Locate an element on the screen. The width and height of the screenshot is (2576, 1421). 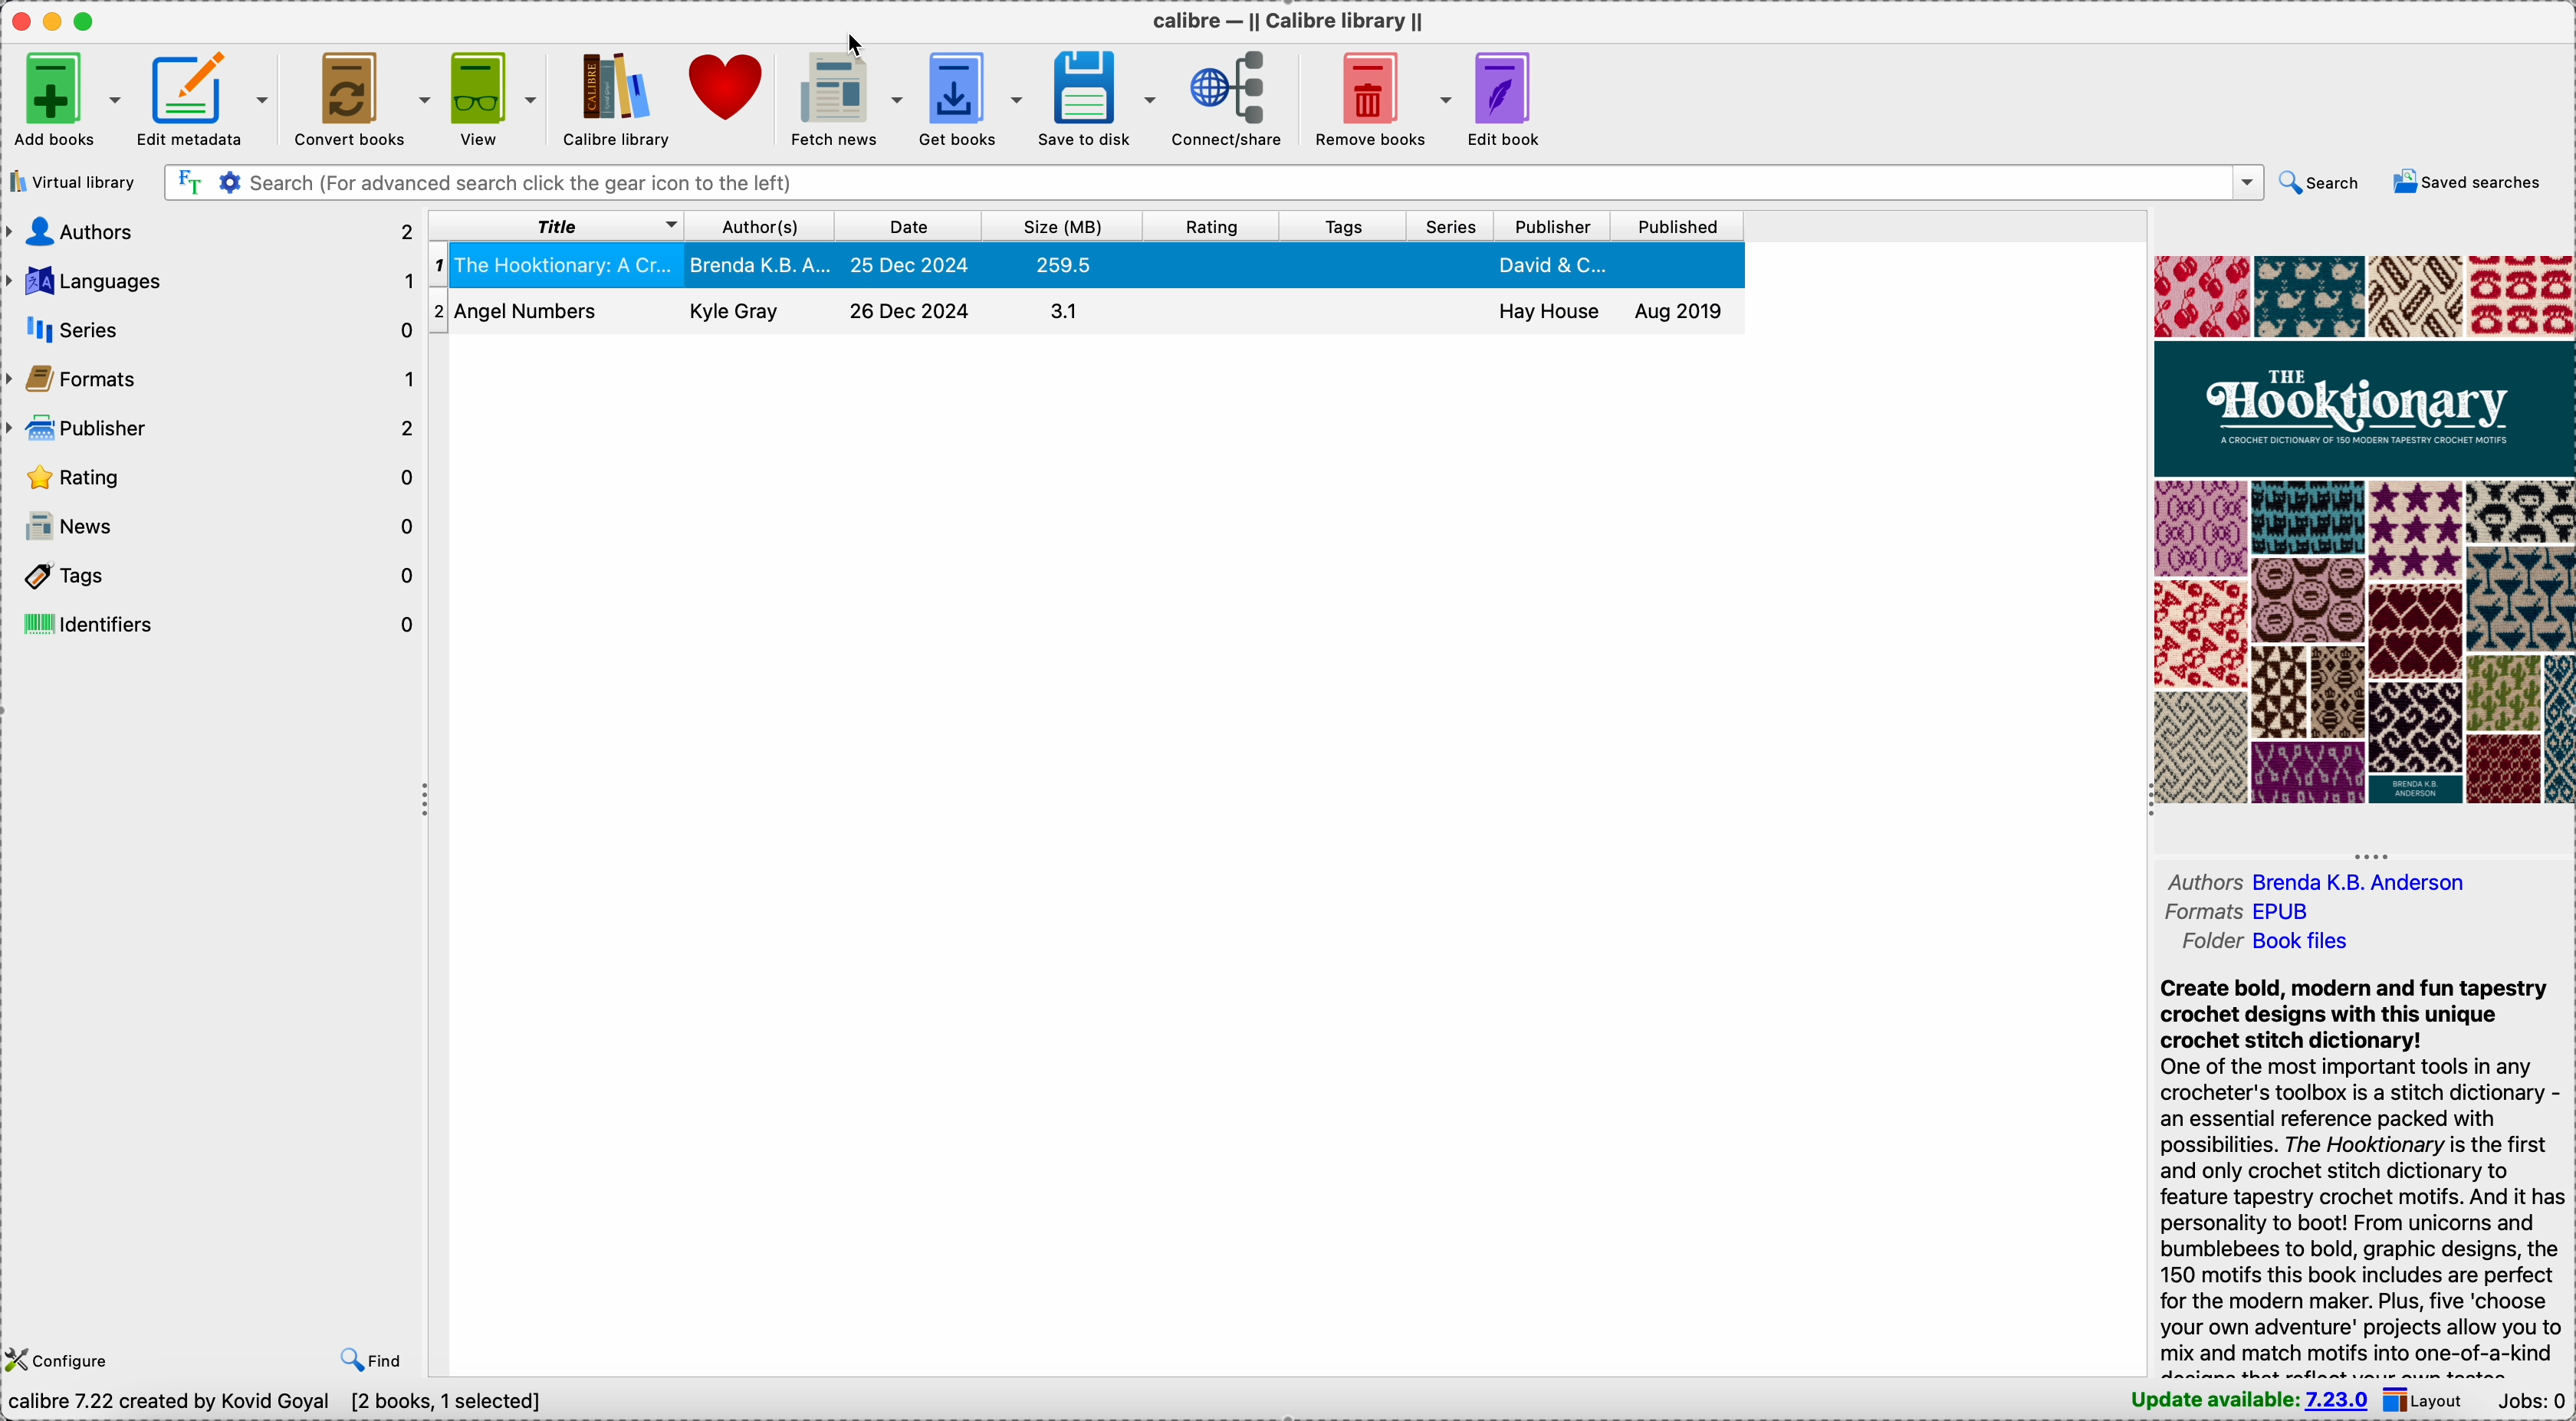
formats is located at coordinates (2232, 913).